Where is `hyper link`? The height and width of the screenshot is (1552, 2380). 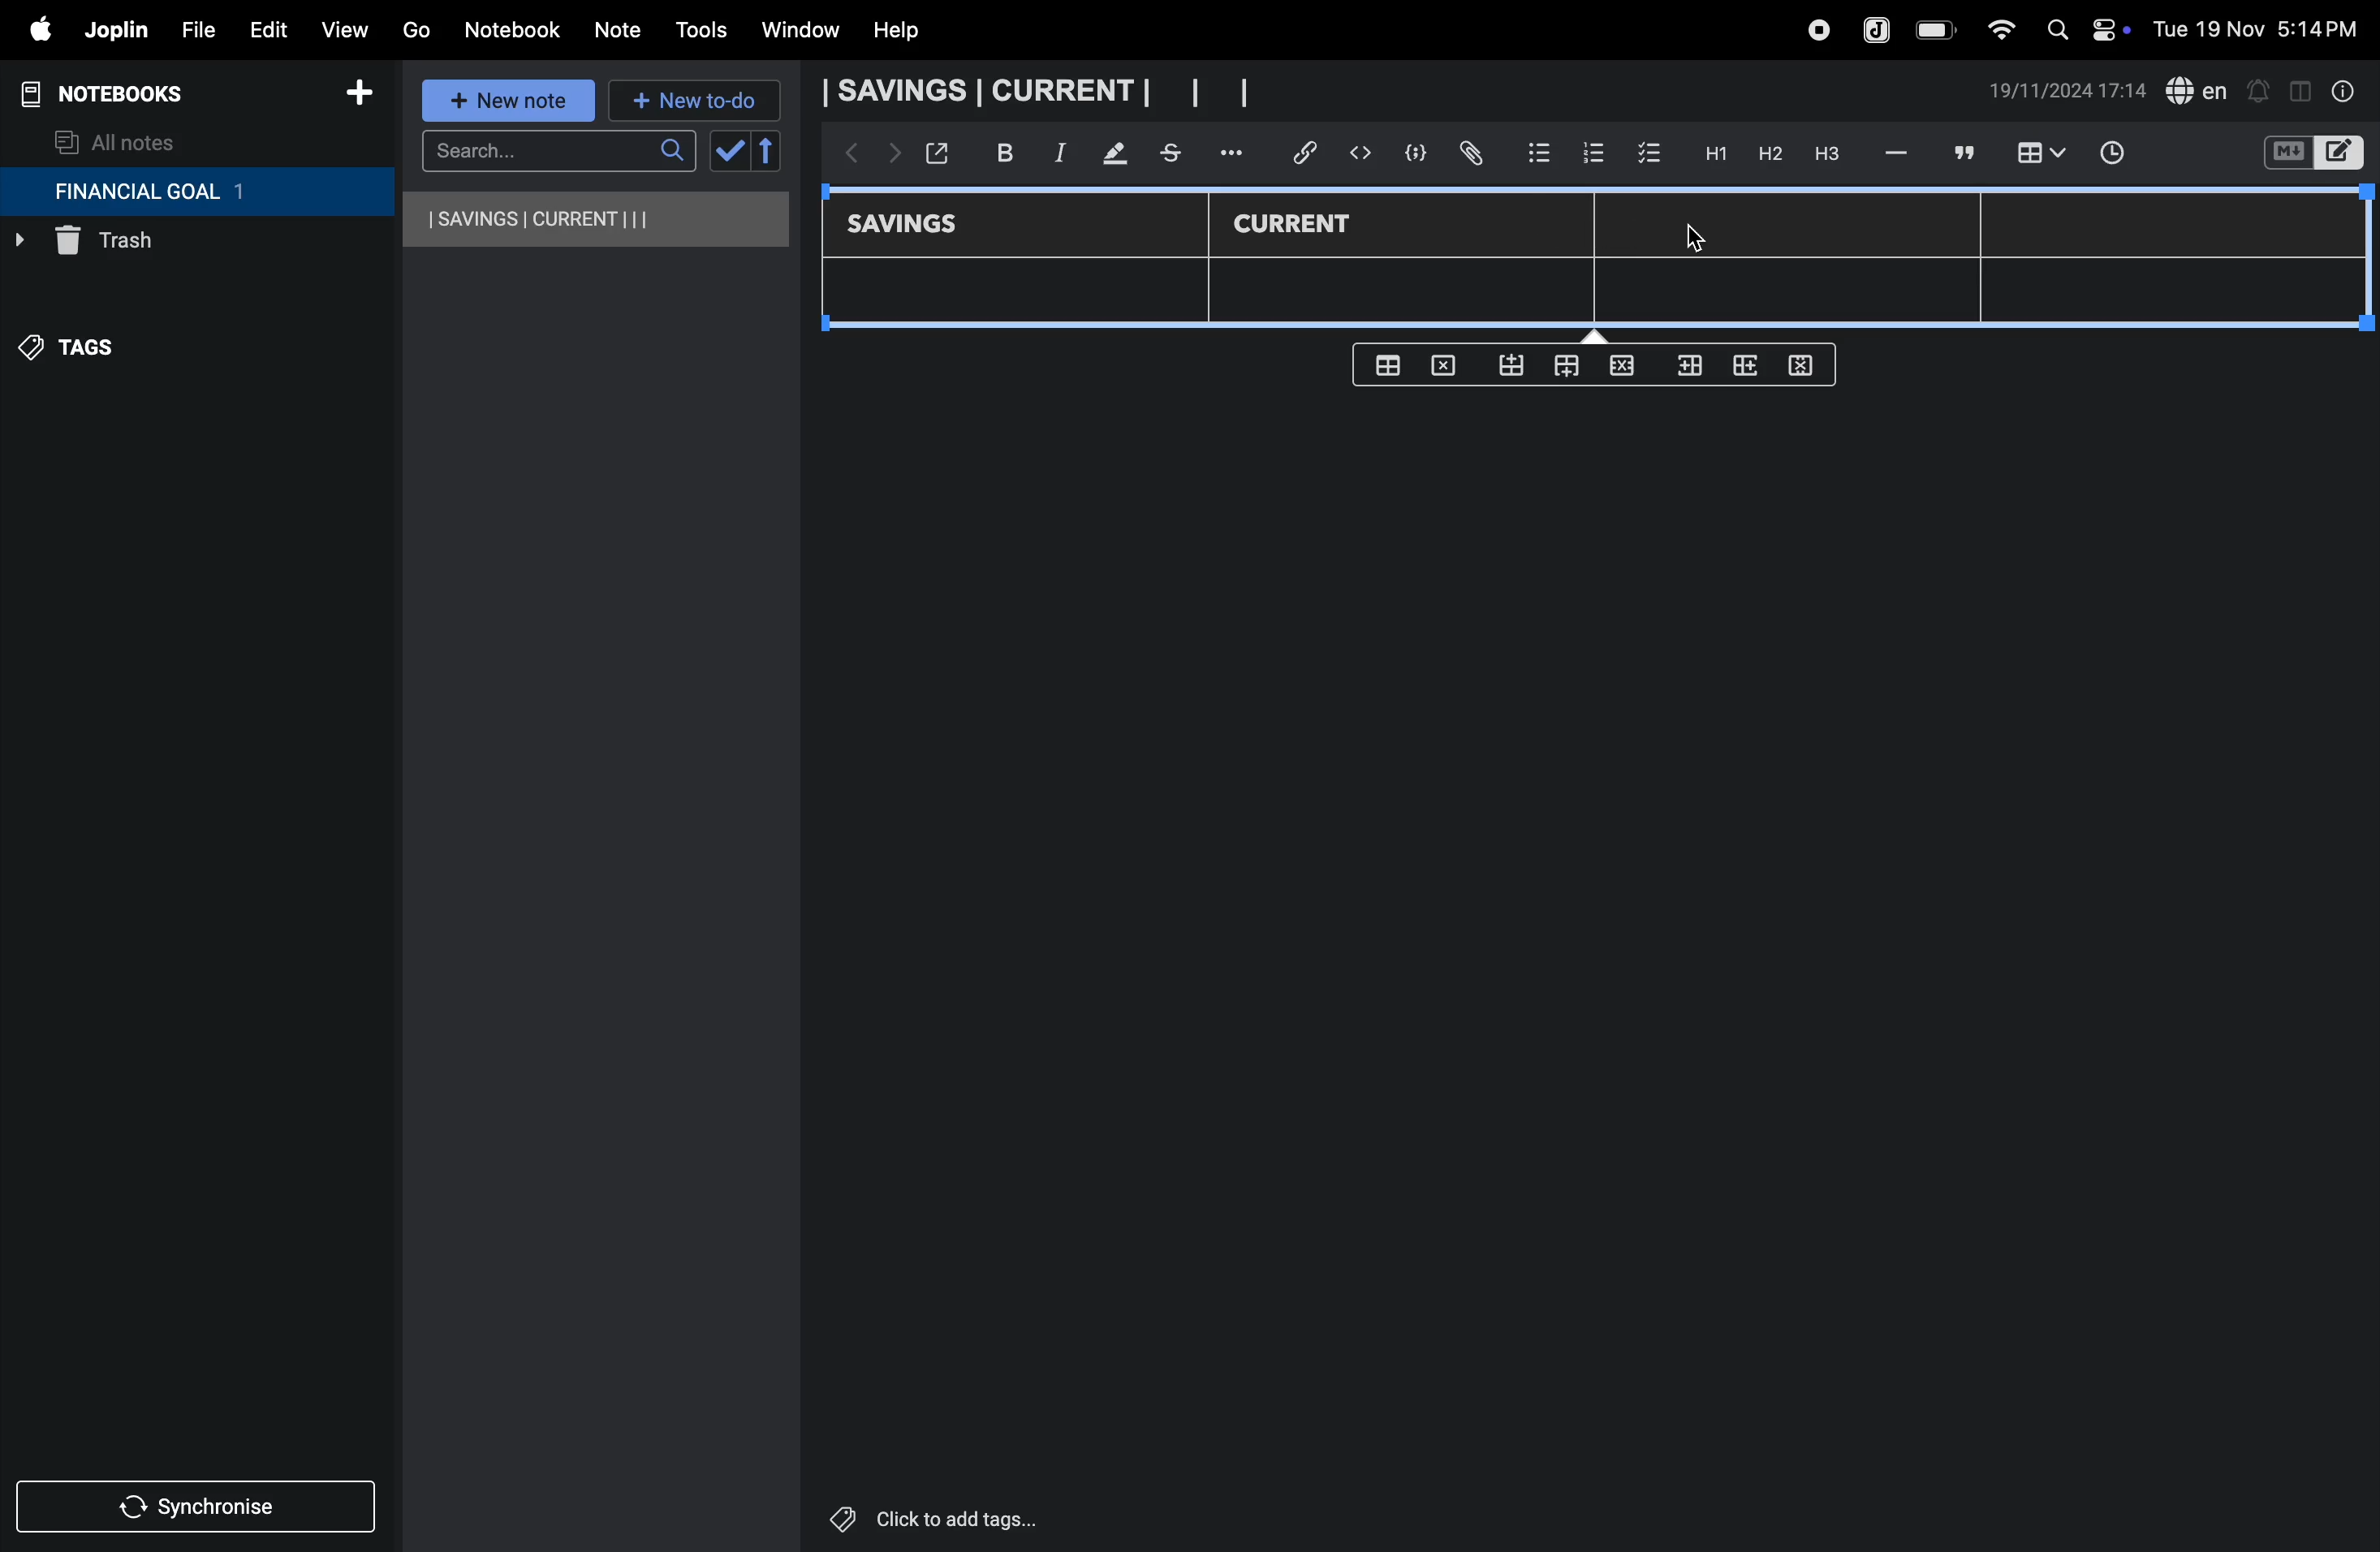 hyper link is located at coordinates (1311, 153).